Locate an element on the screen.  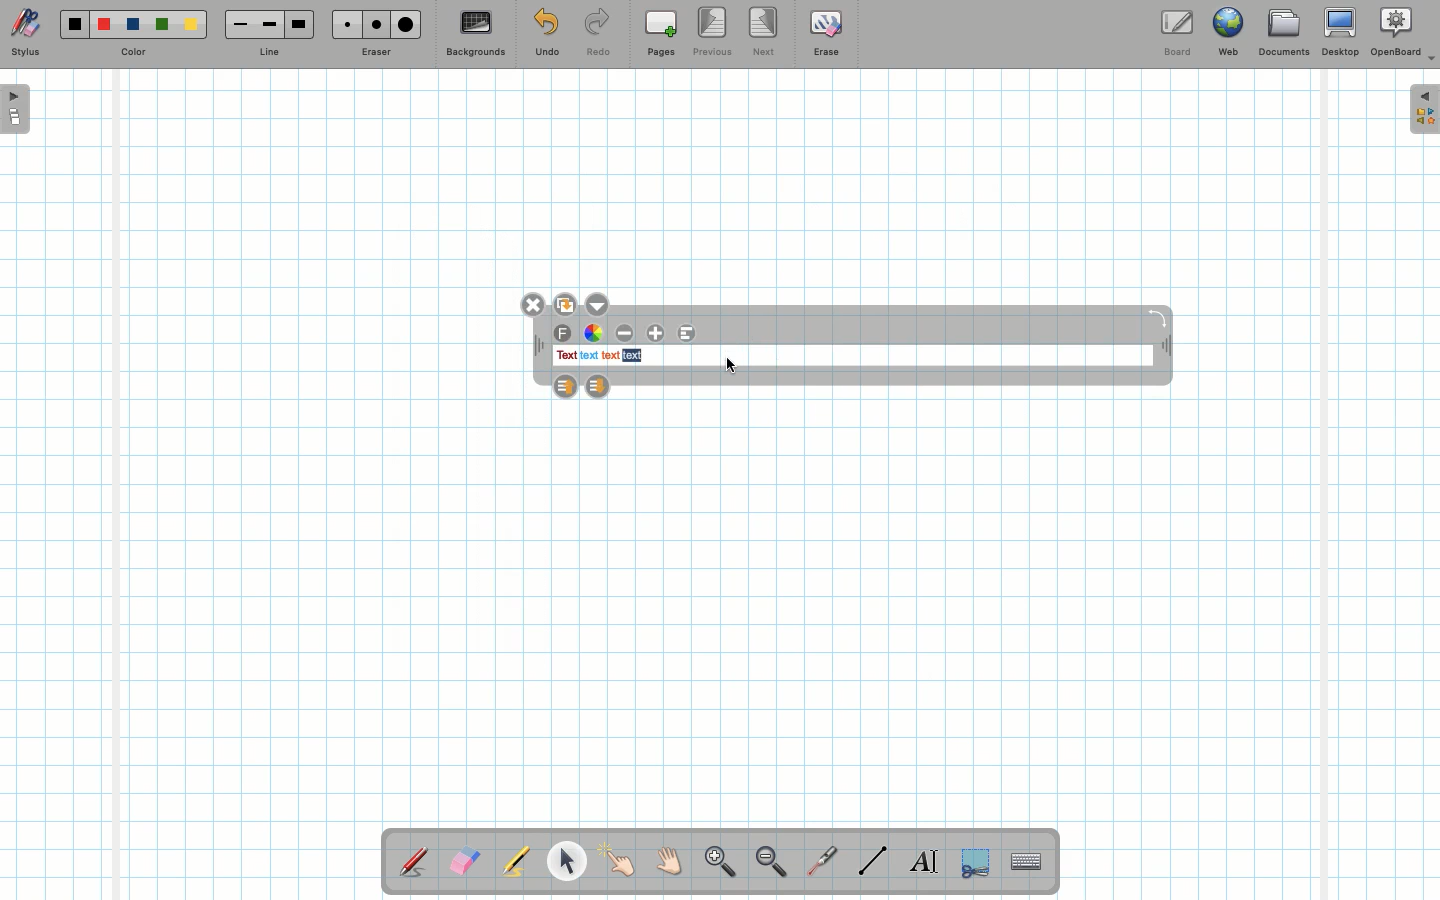
Layer up is located at coordinates (563, 385).